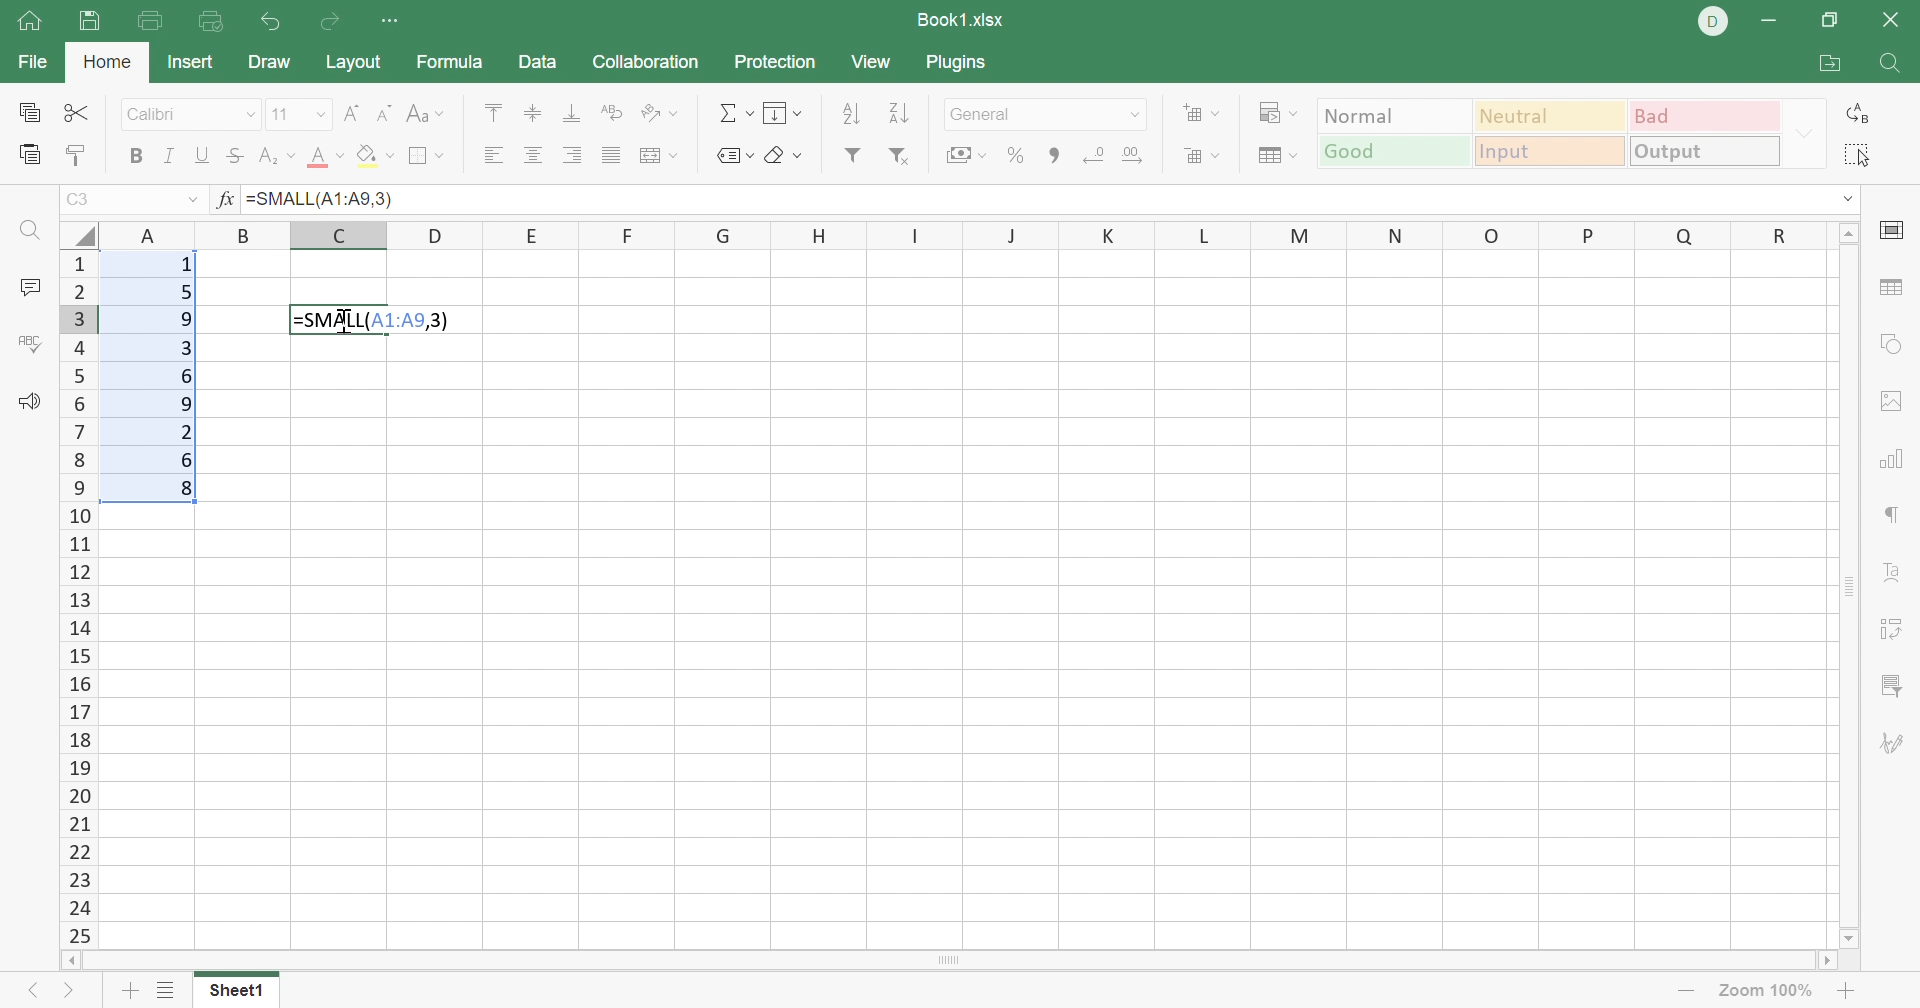  What do you see at coordinates (961, 17) in the screenshot?
I see `Book1.xlsx` at bounding box center [961, 17].